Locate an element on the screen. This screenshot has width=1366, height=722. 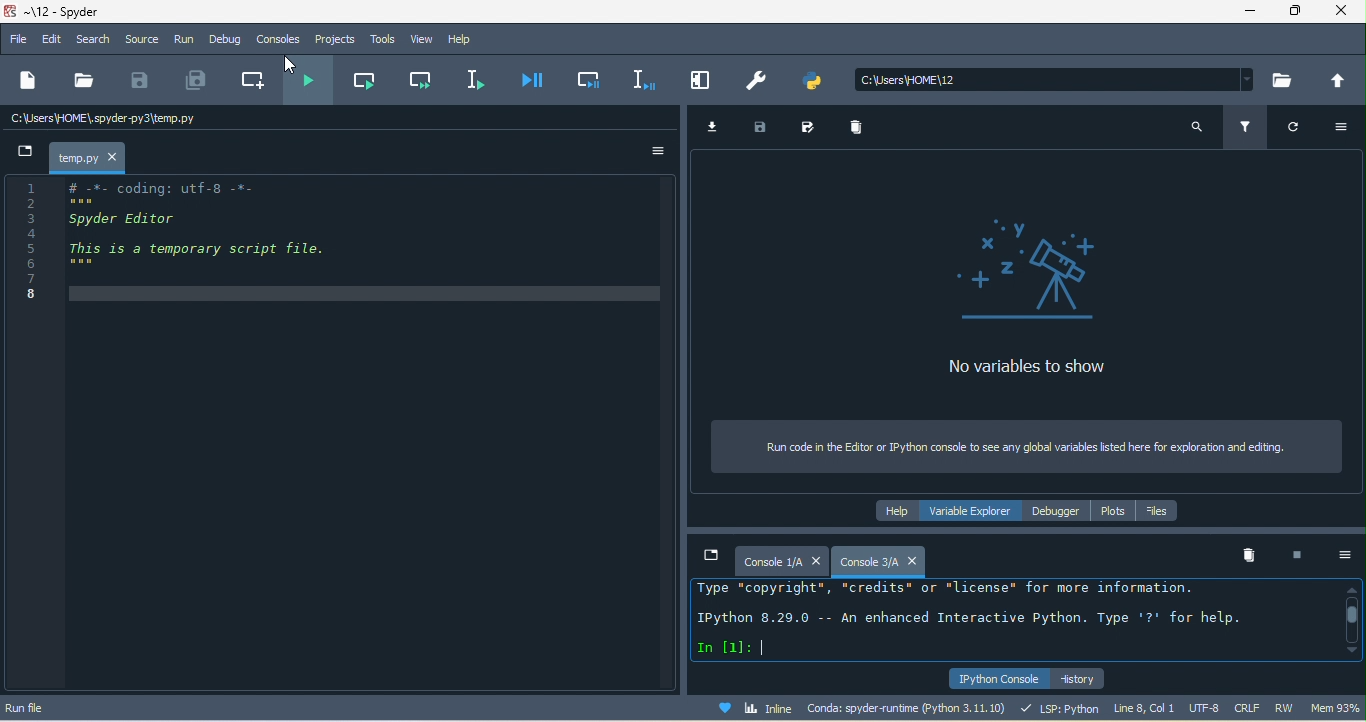
ipython console is located at coordinates (996, 676).